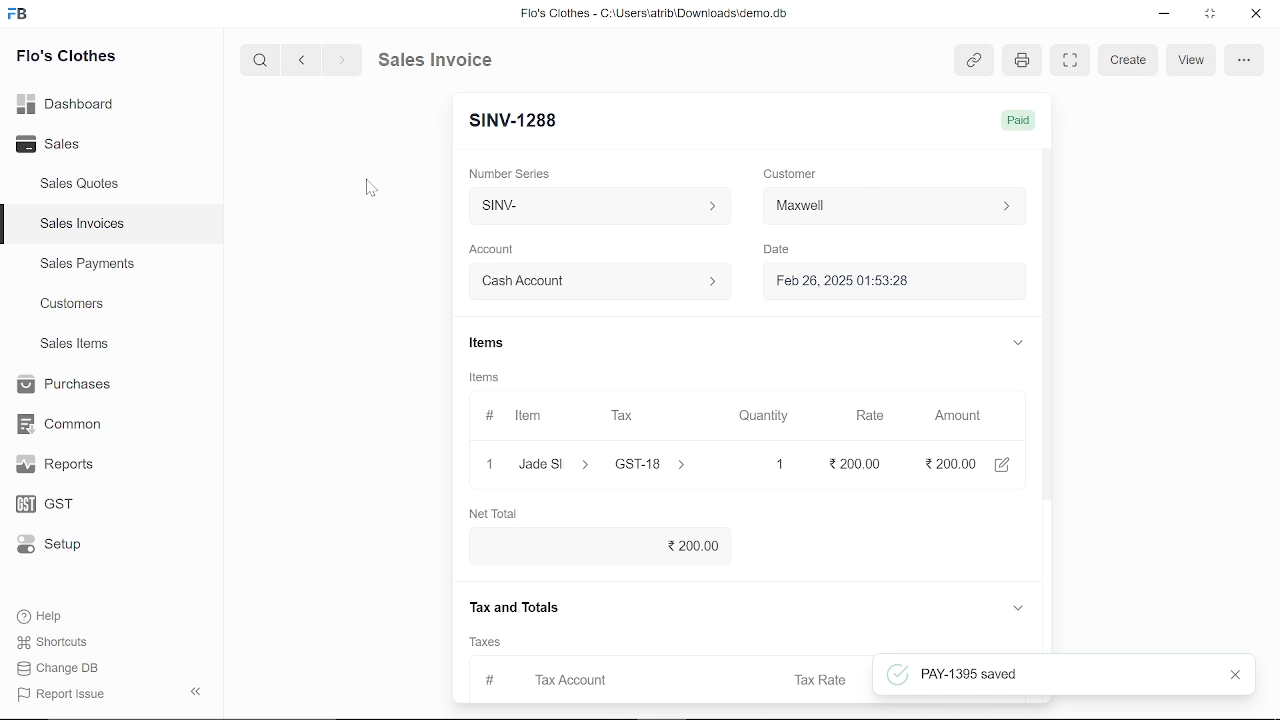 This screenshot has width=1280, height=720. What do you see at coordinates (487, 379) in the screenshot?
I see `` at bounding box center [487, 379].